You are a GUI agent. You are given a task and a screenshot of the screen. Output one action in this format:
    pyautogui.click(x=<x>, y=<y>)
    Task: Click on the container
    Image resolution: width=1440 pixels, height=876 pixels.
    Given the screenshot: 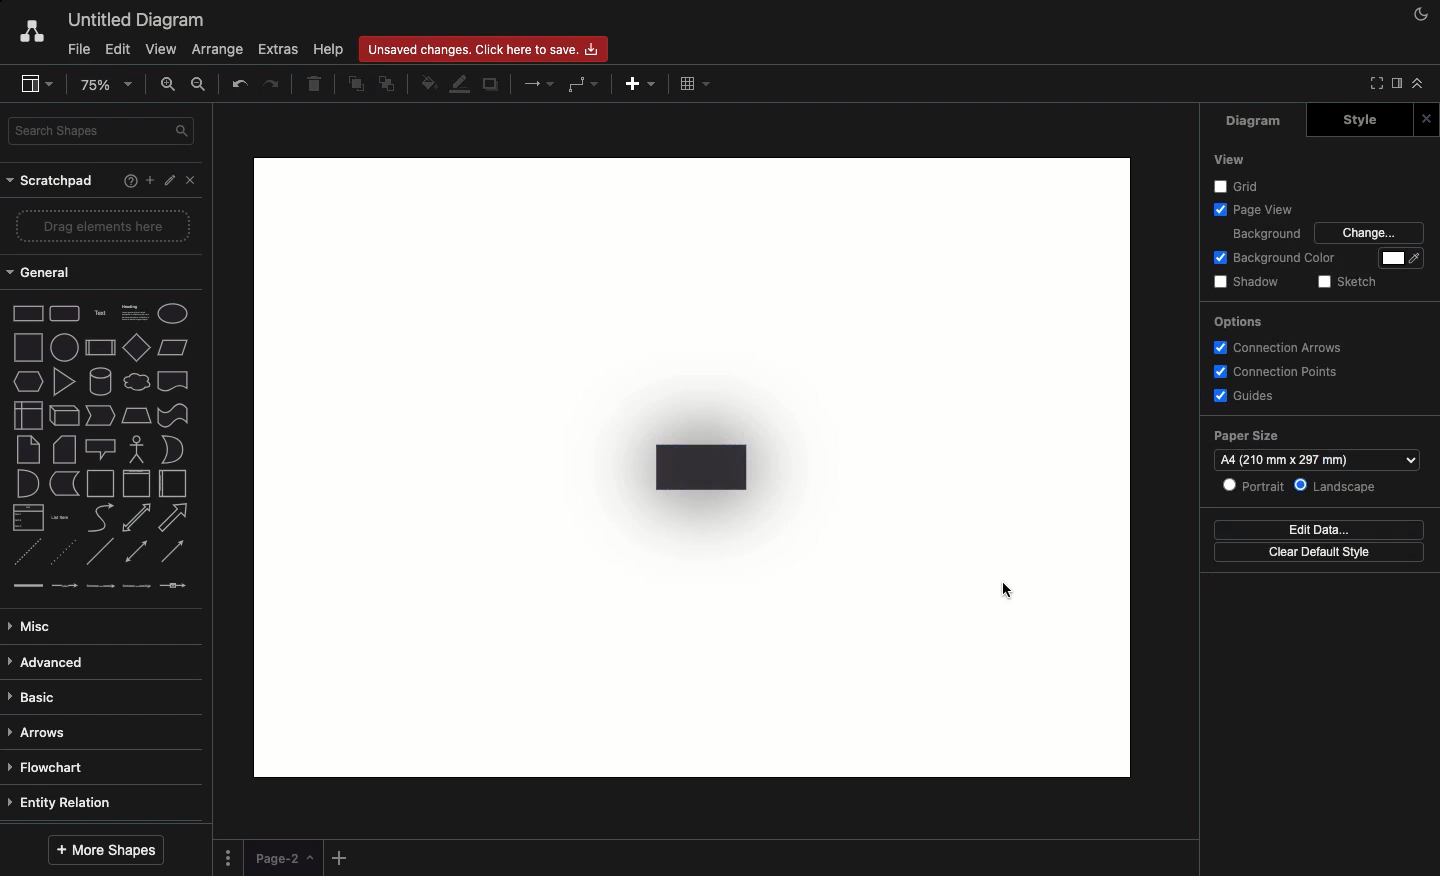 What is the action you would take?
    pyautogui.click(x=100, y=482)
    